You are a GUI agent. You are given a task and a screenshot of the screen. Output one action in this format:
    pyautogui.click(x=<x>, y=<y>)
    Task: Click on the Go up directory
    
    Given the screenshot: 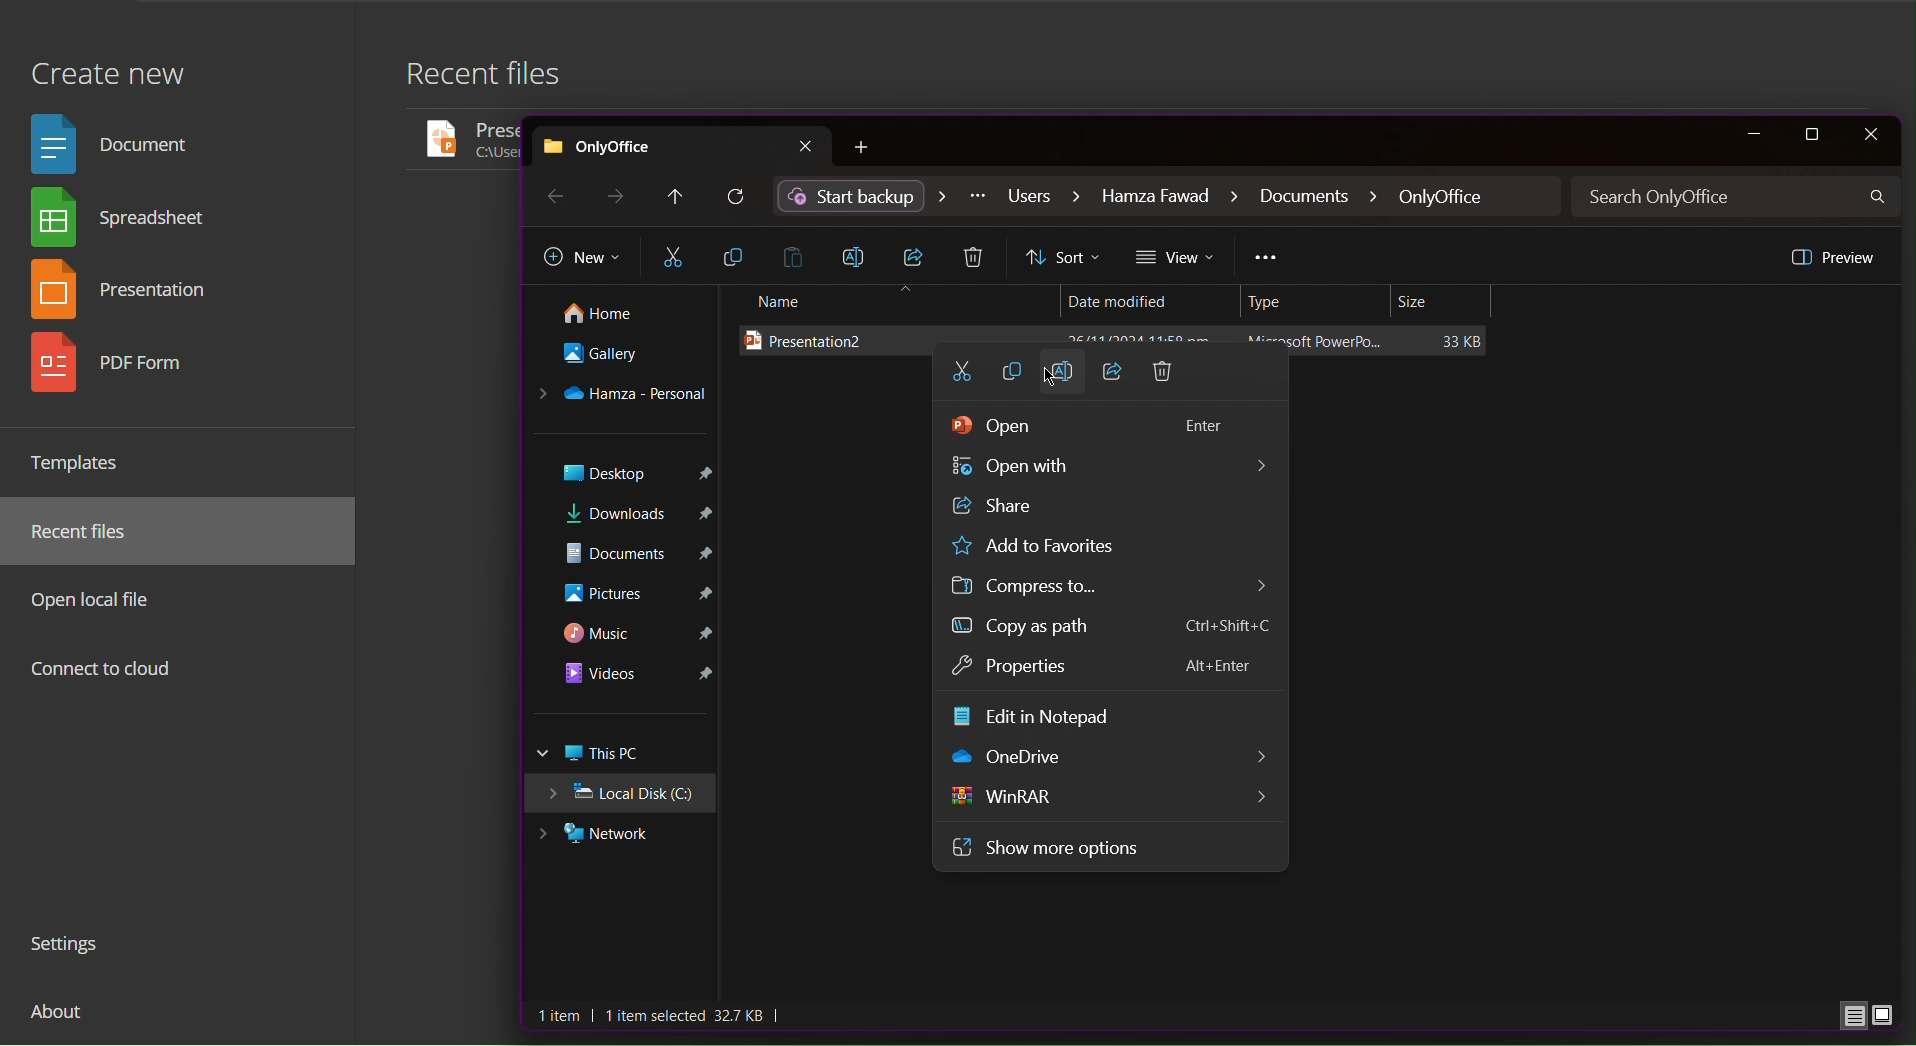 What is the action you would take?
    pyautogui.click(x=674, y=197)
    